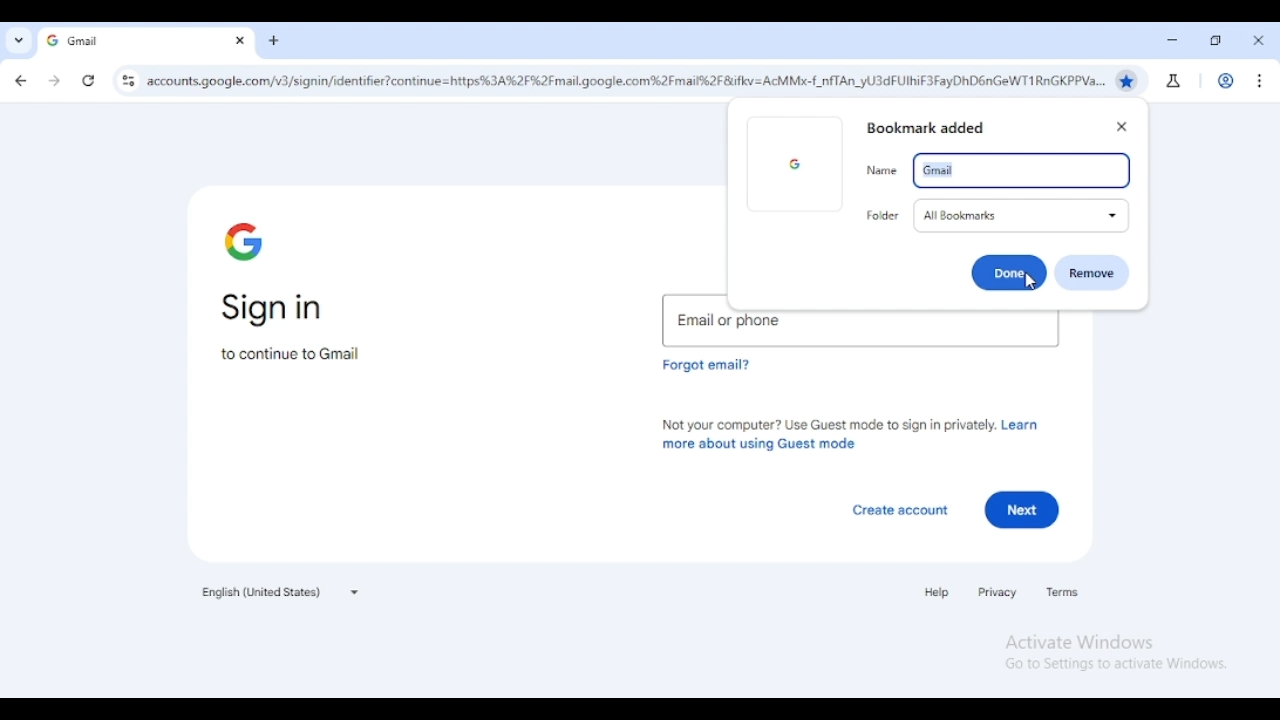  Describe the element at coordinates (998, 593) in the screenshot. I see `privacy` at that location.